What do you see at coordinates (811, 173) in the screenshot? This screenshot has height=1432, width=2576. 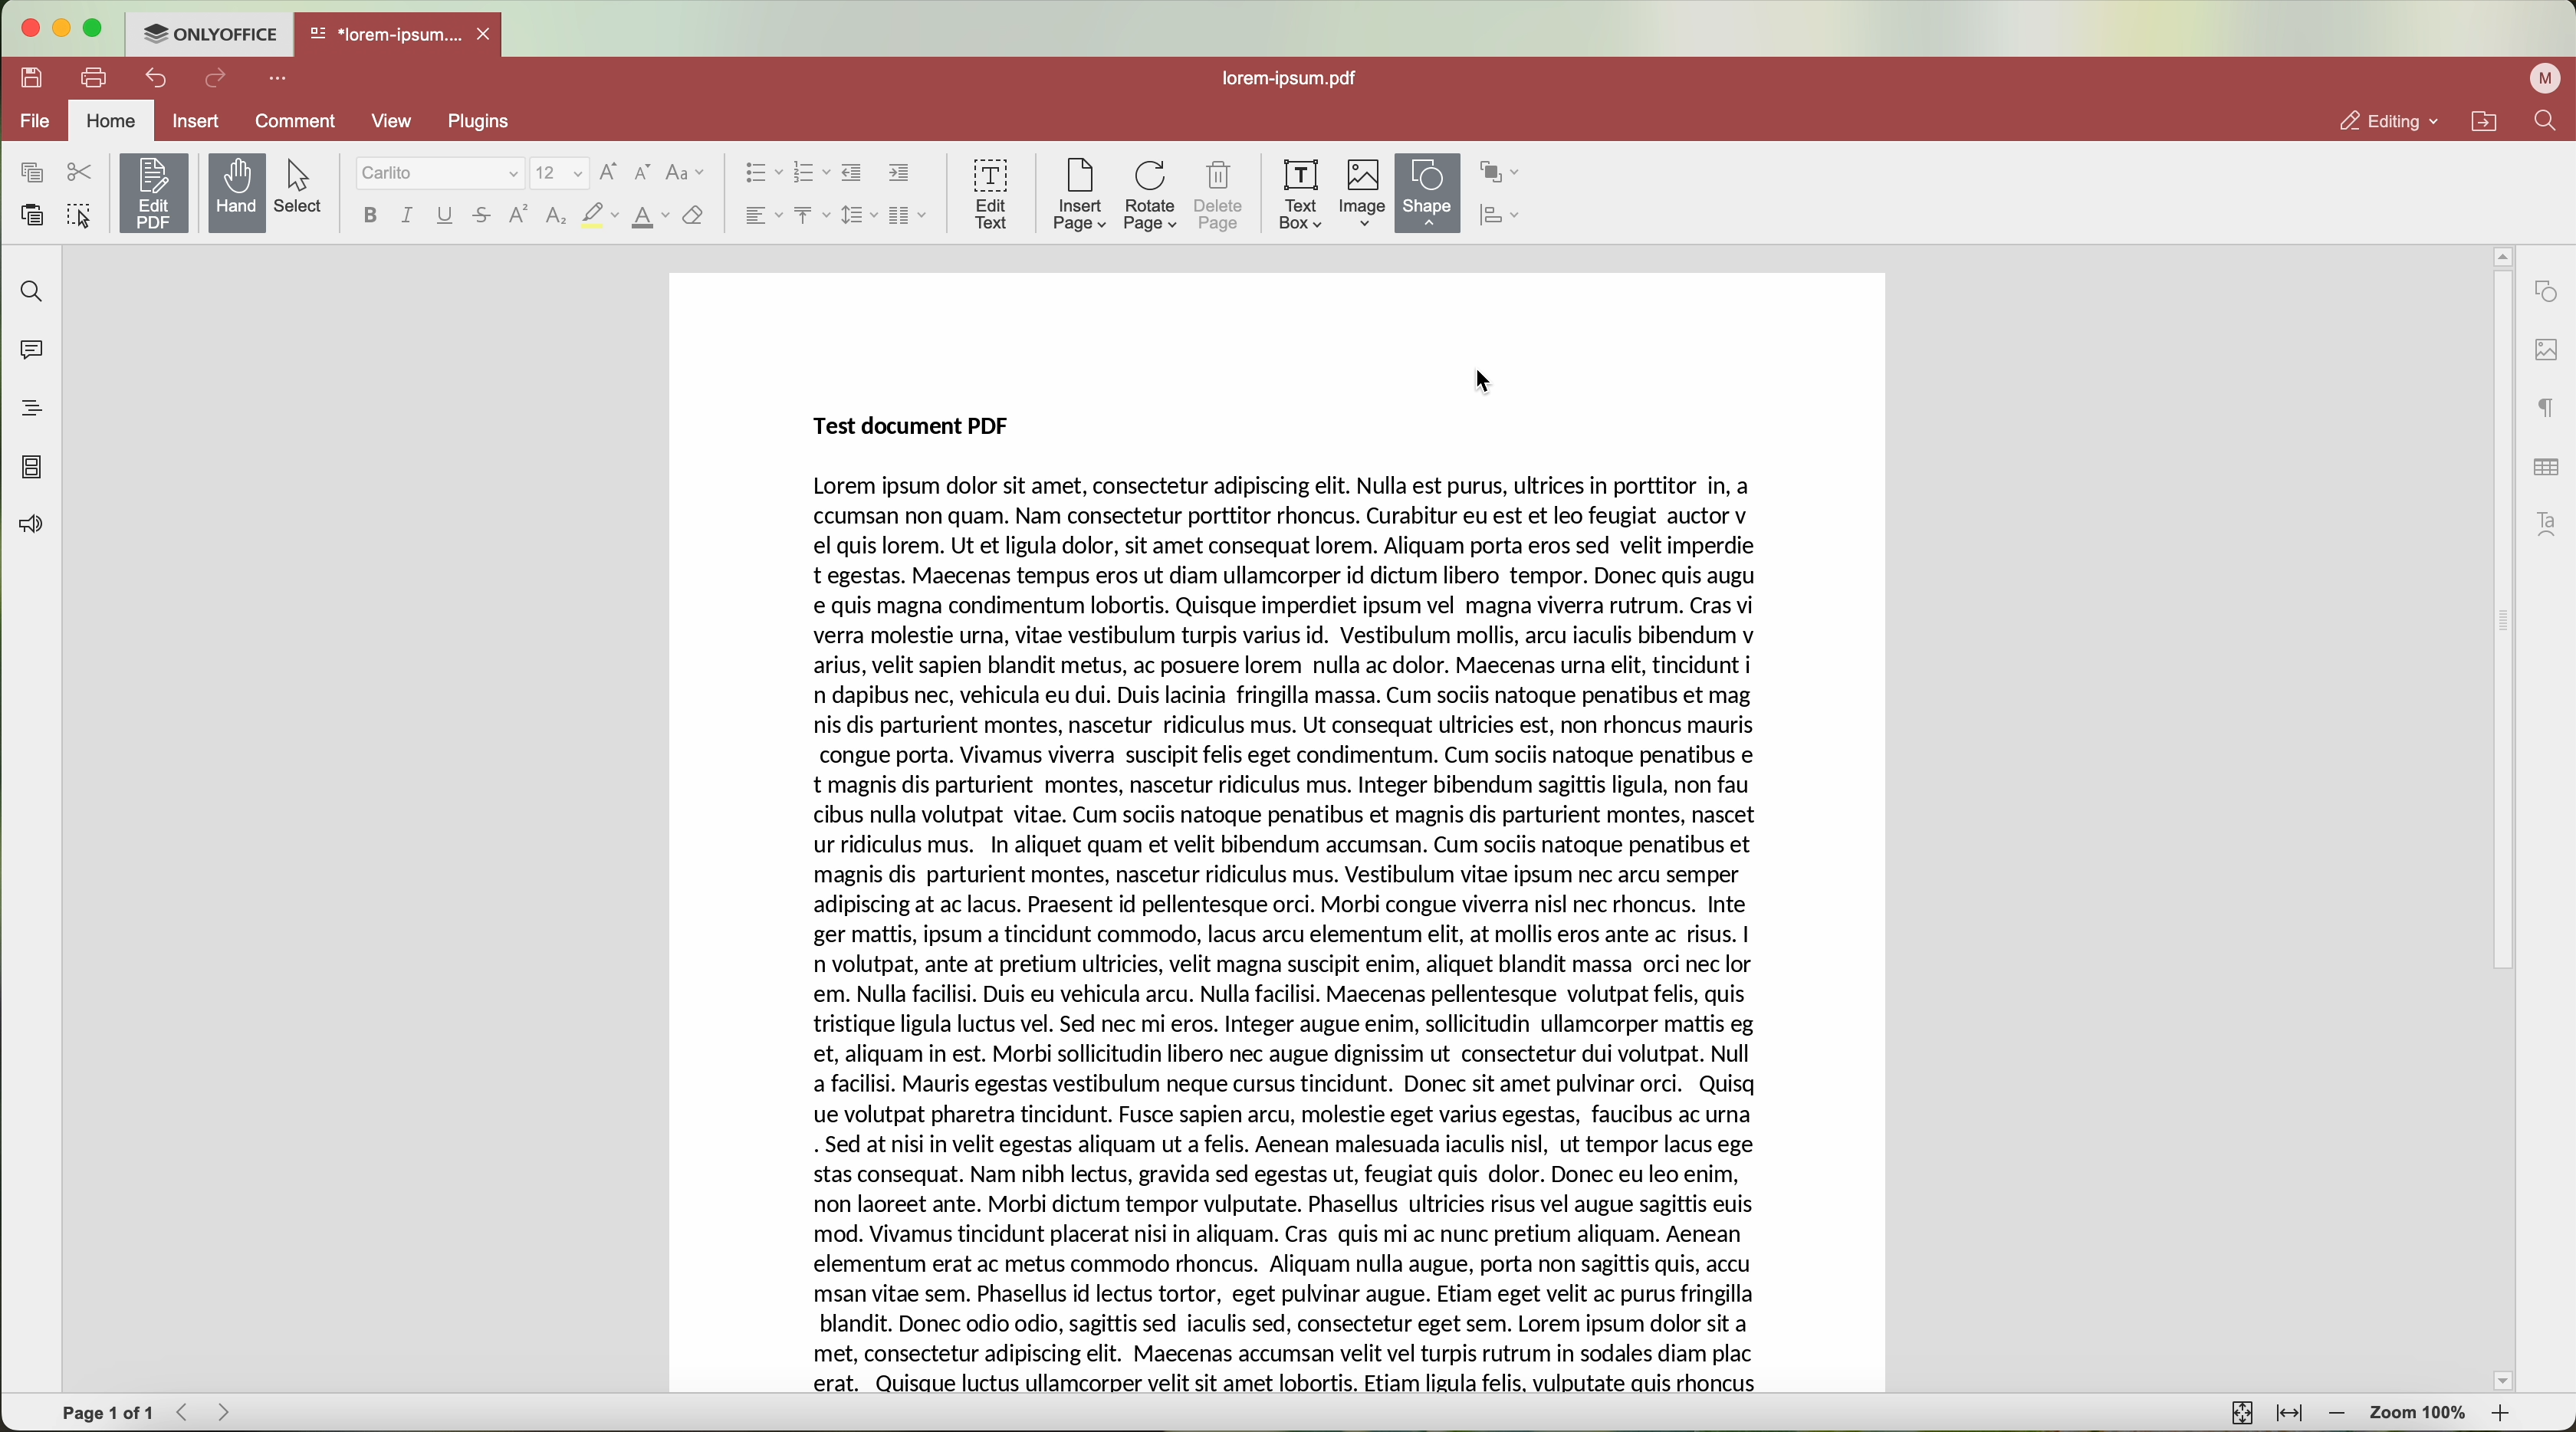 I see `numbered list` at bounding box center [811, 173].